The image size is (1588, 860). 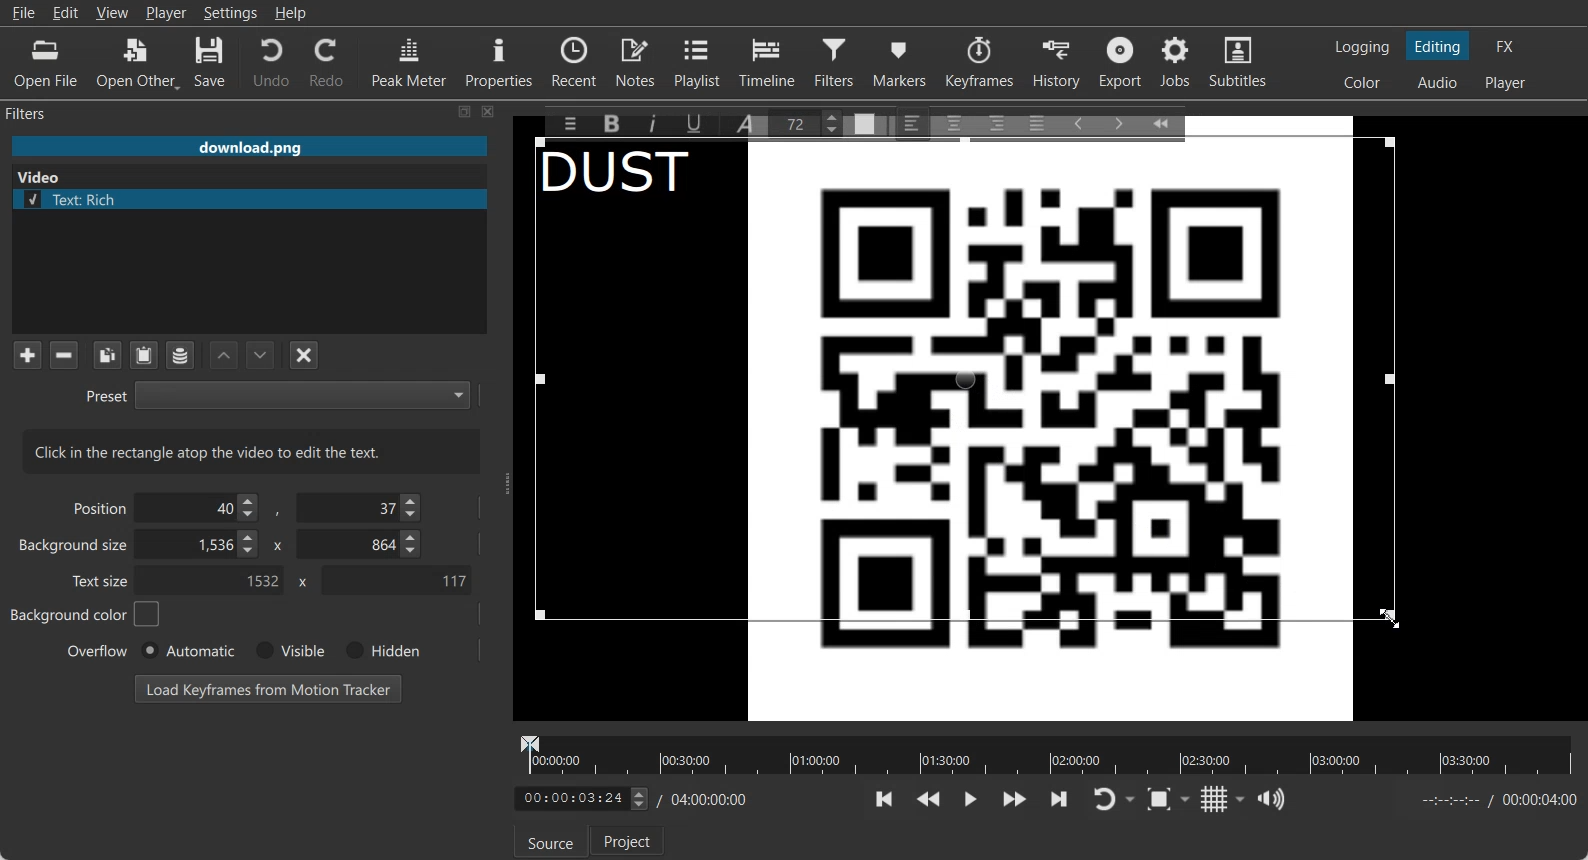 What do you see at coordinates (1015, 799) in the screenshot?
I see `Play Quickly Forward` at bounding box center [1015, 799].